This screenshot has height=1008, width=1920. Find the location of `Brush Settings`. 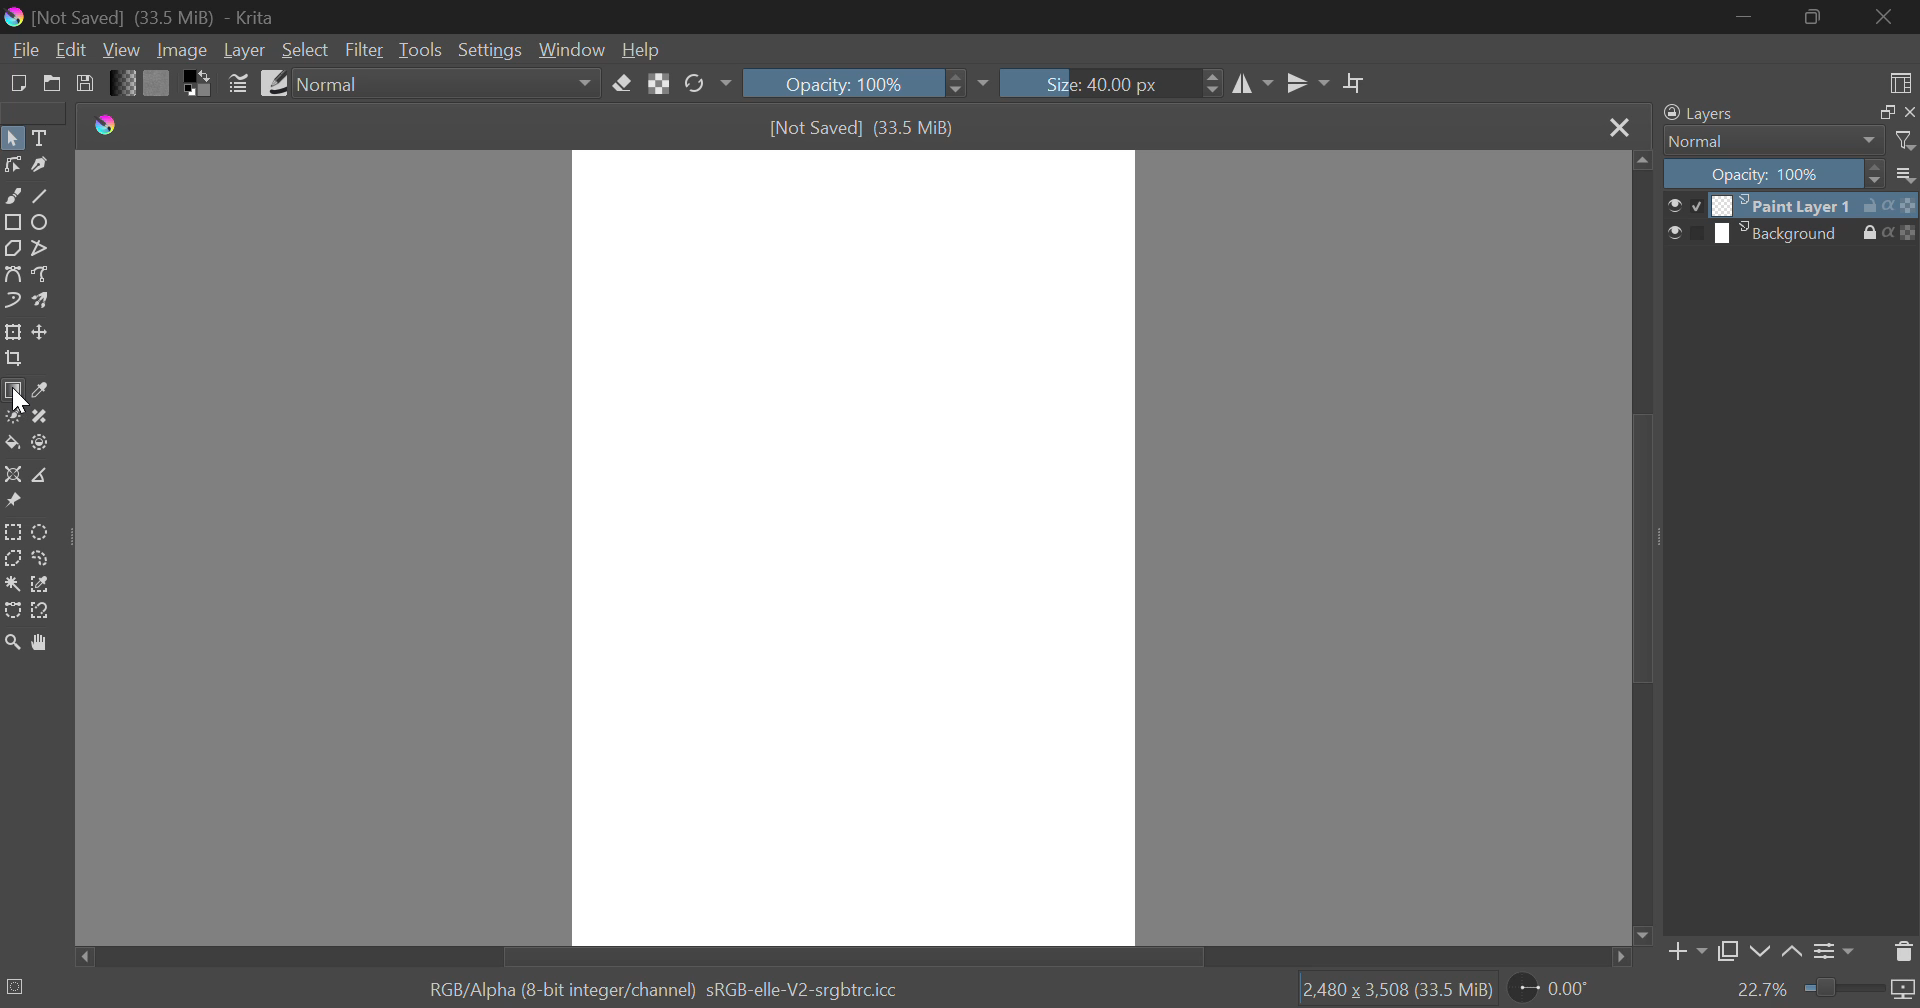

Brush Settings is located at coordinates (238, 82).